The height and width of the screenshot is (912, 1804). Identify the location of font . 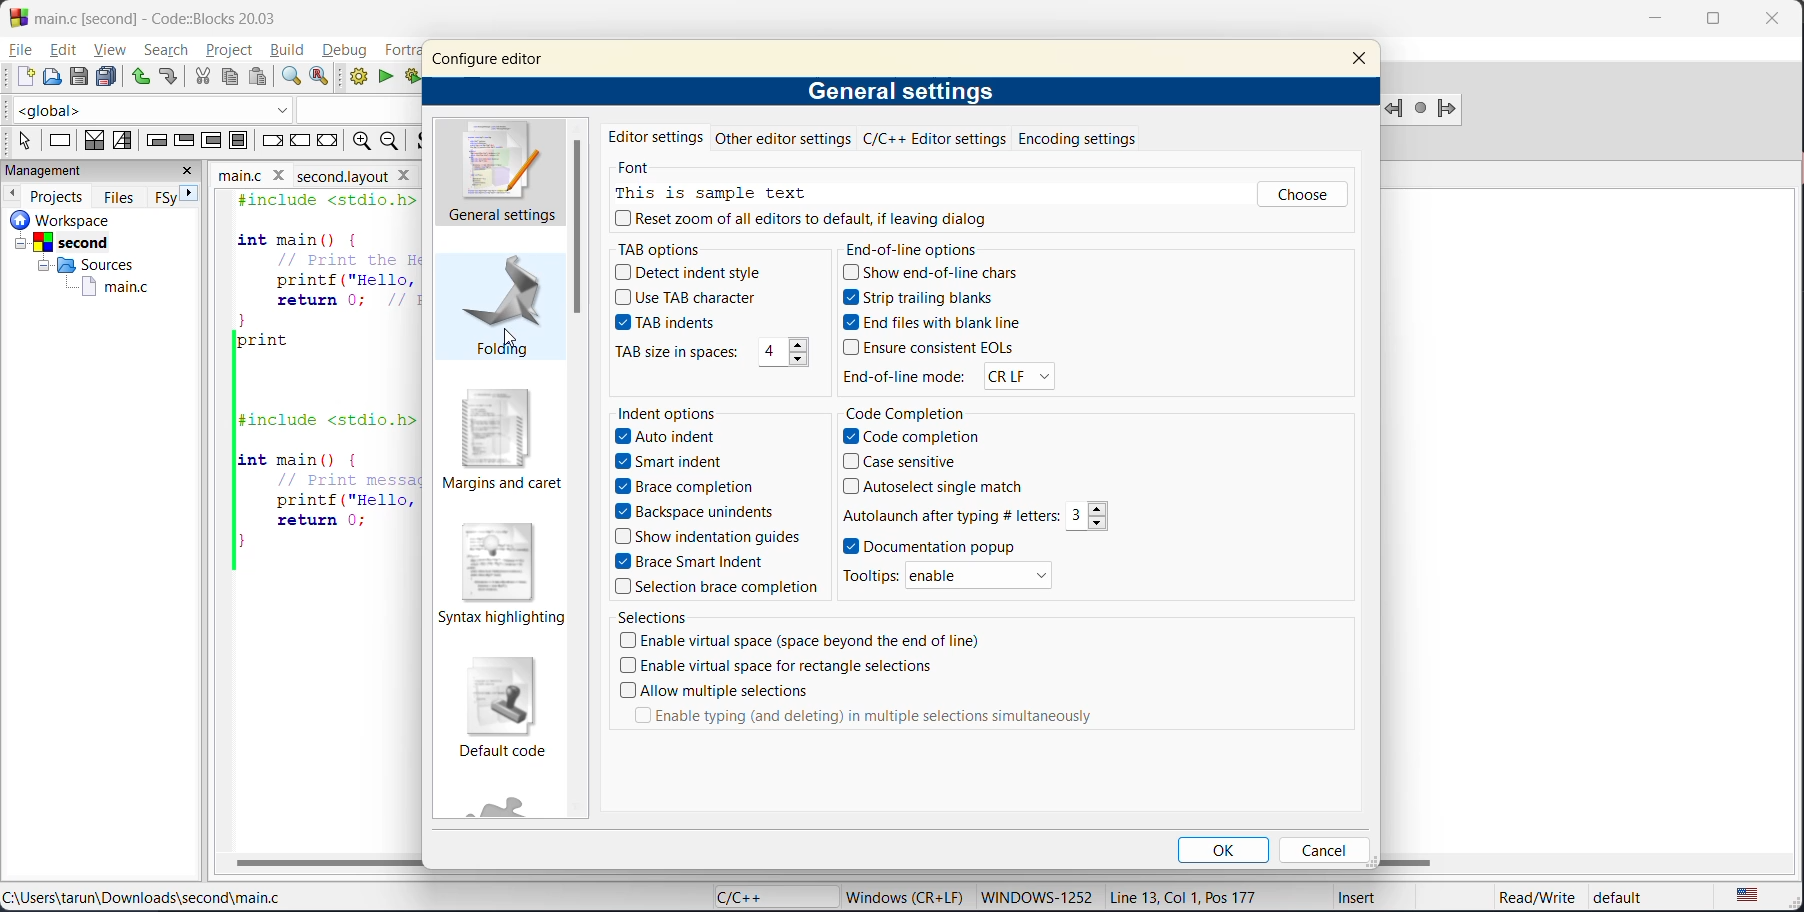
(634, 167).